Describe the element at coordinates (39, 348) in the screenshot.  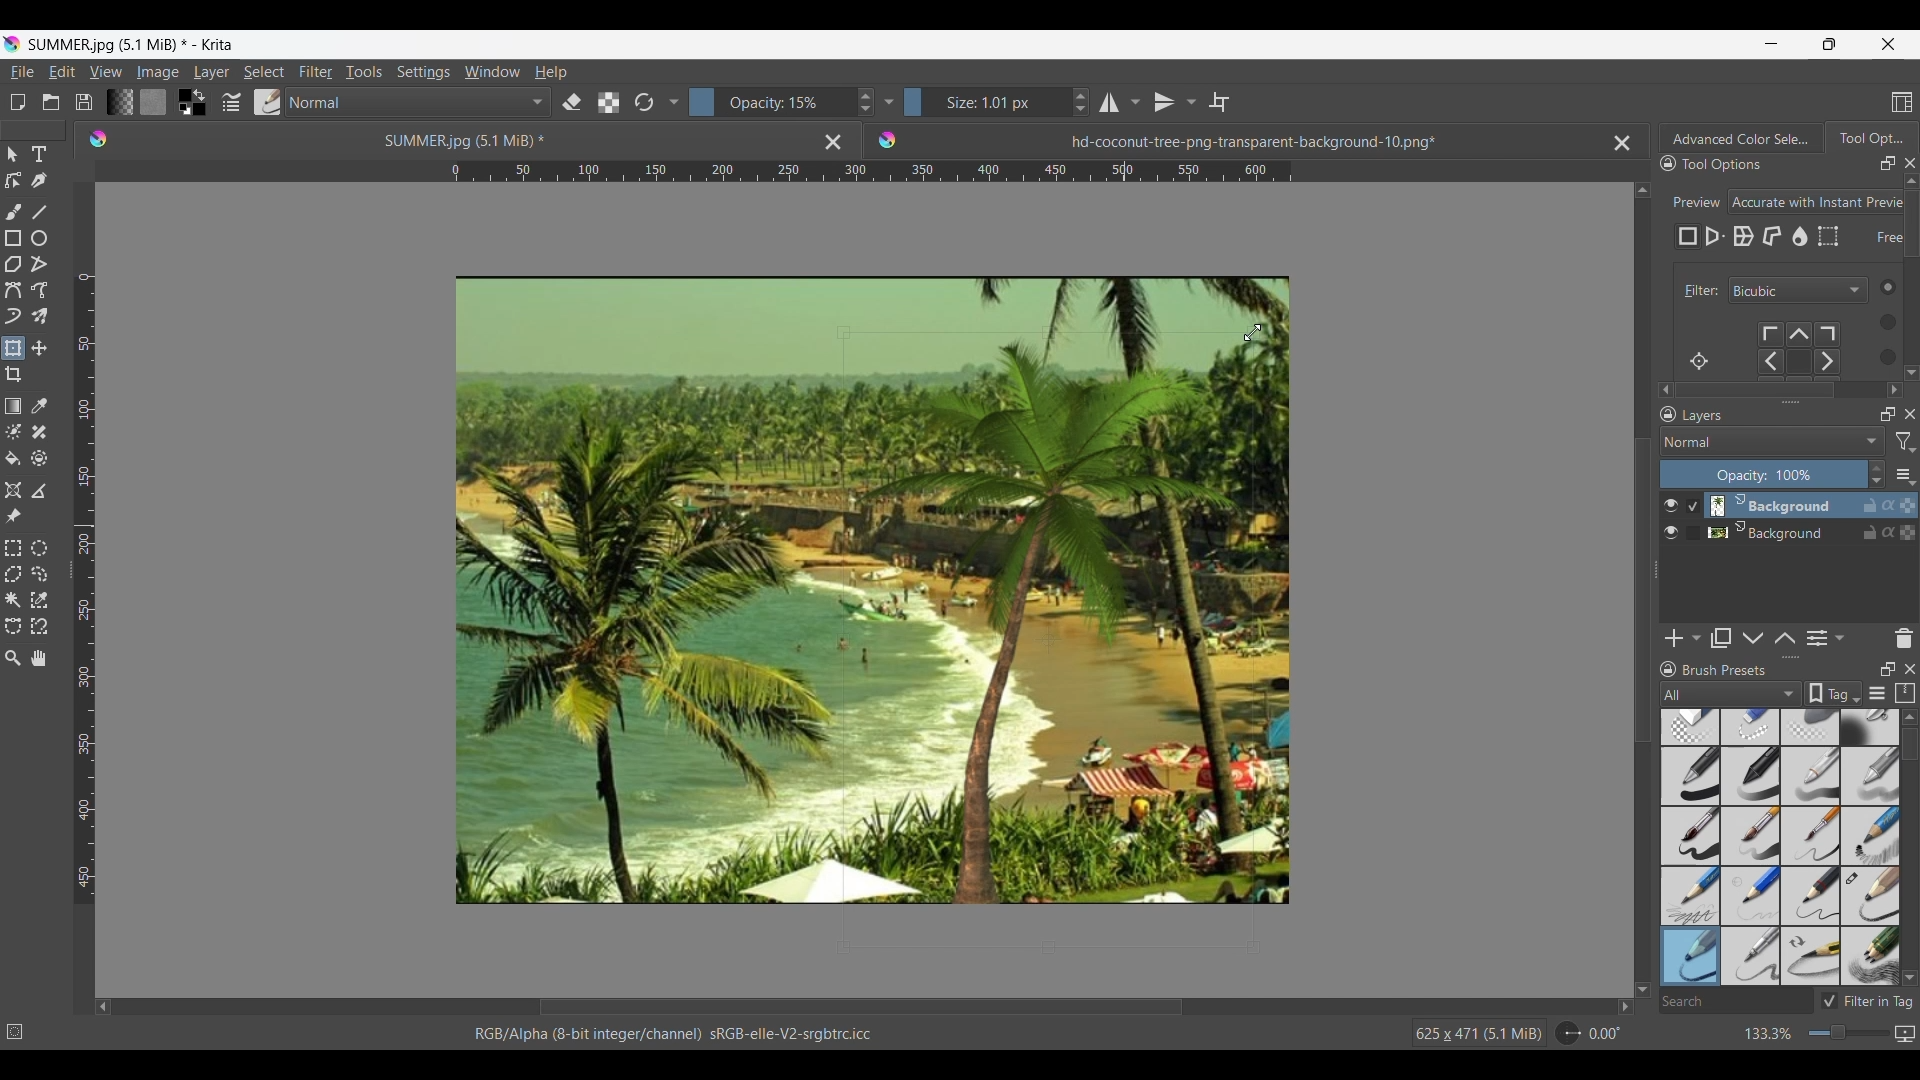
I see `Move position` at that location.